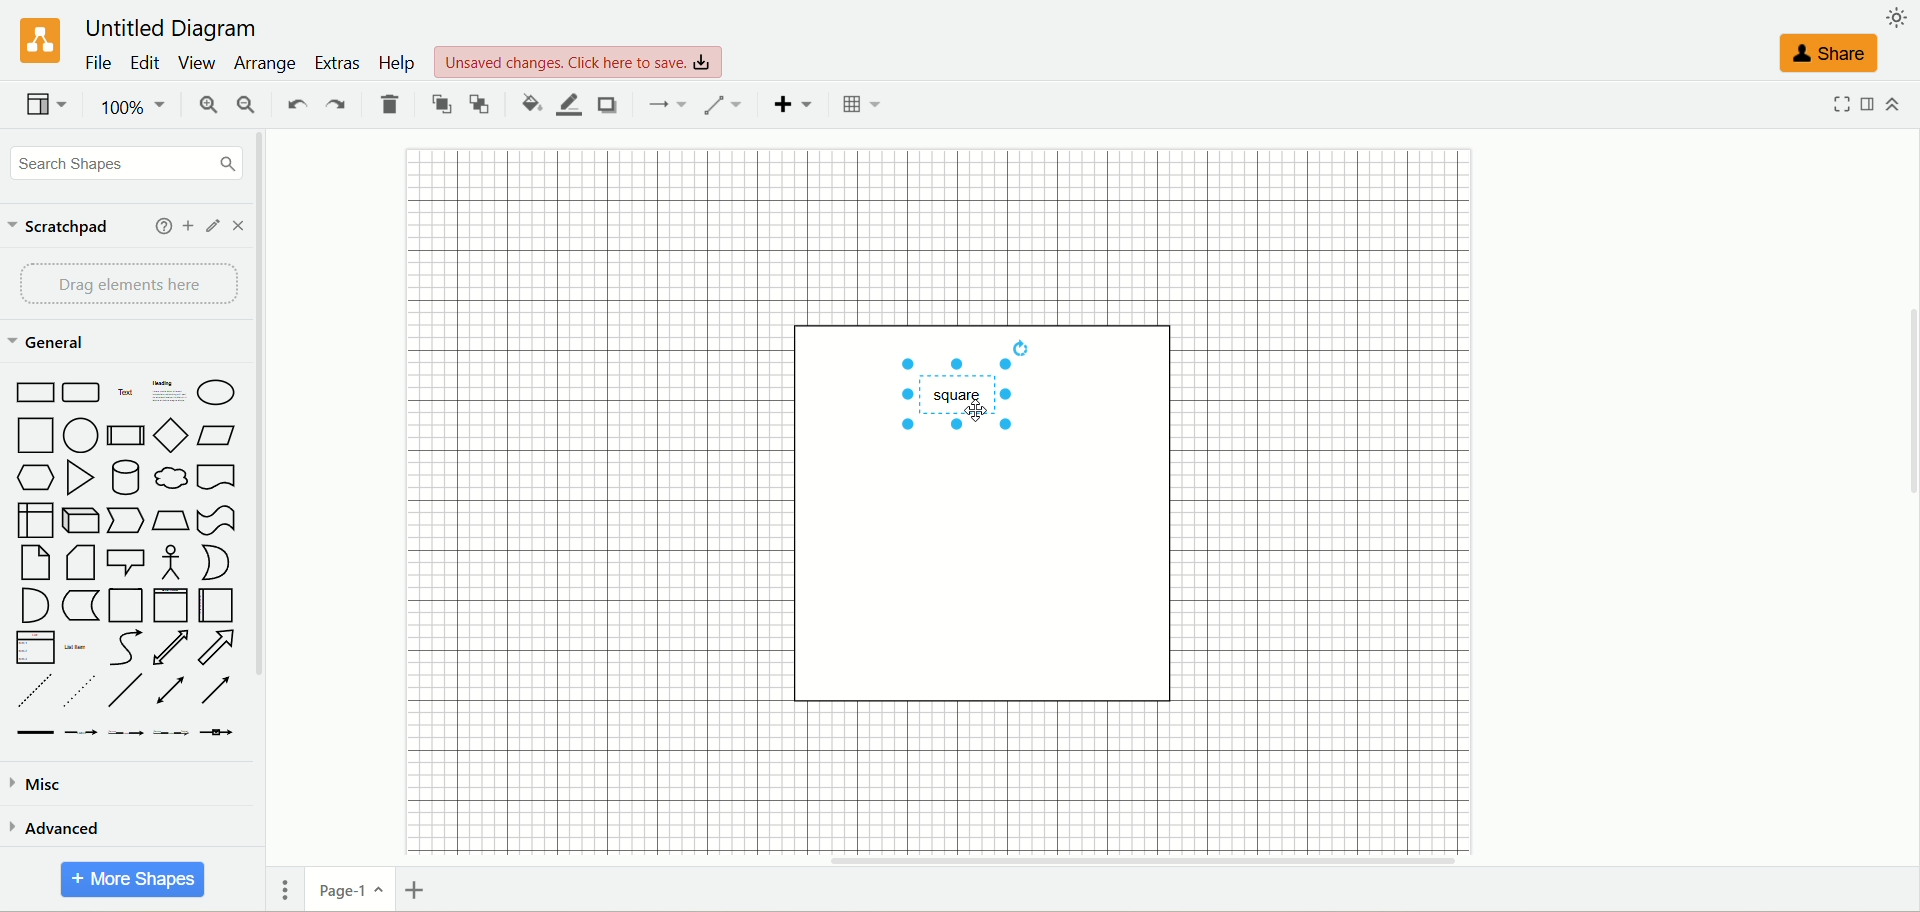  Describe the element at coordinates (241, 227) in the screenshot. I see `close` at that location.